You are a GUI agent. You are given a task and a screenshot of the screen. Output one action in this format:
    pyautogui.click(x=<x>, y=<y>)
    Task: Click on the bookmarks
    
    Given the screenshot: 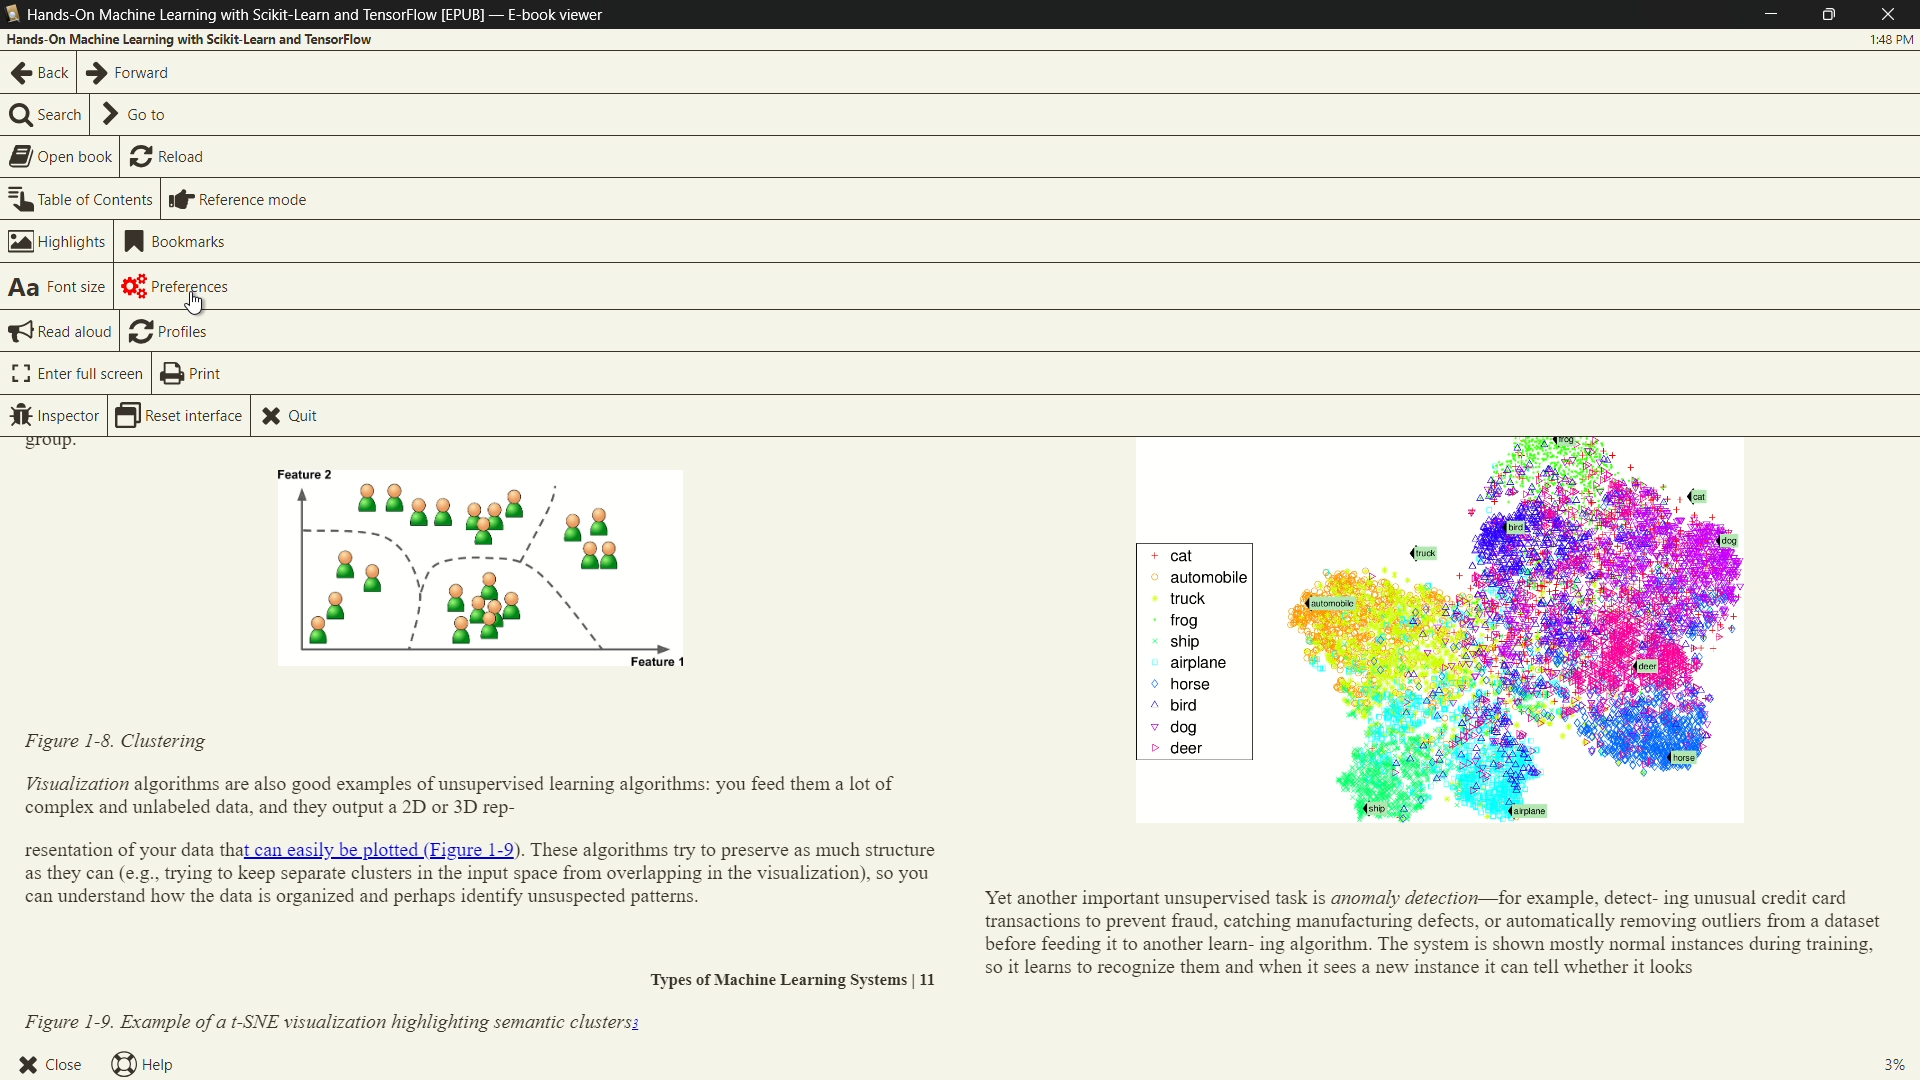 What is the action you would take?
    pyautogui.click(x=177, y=241)
    